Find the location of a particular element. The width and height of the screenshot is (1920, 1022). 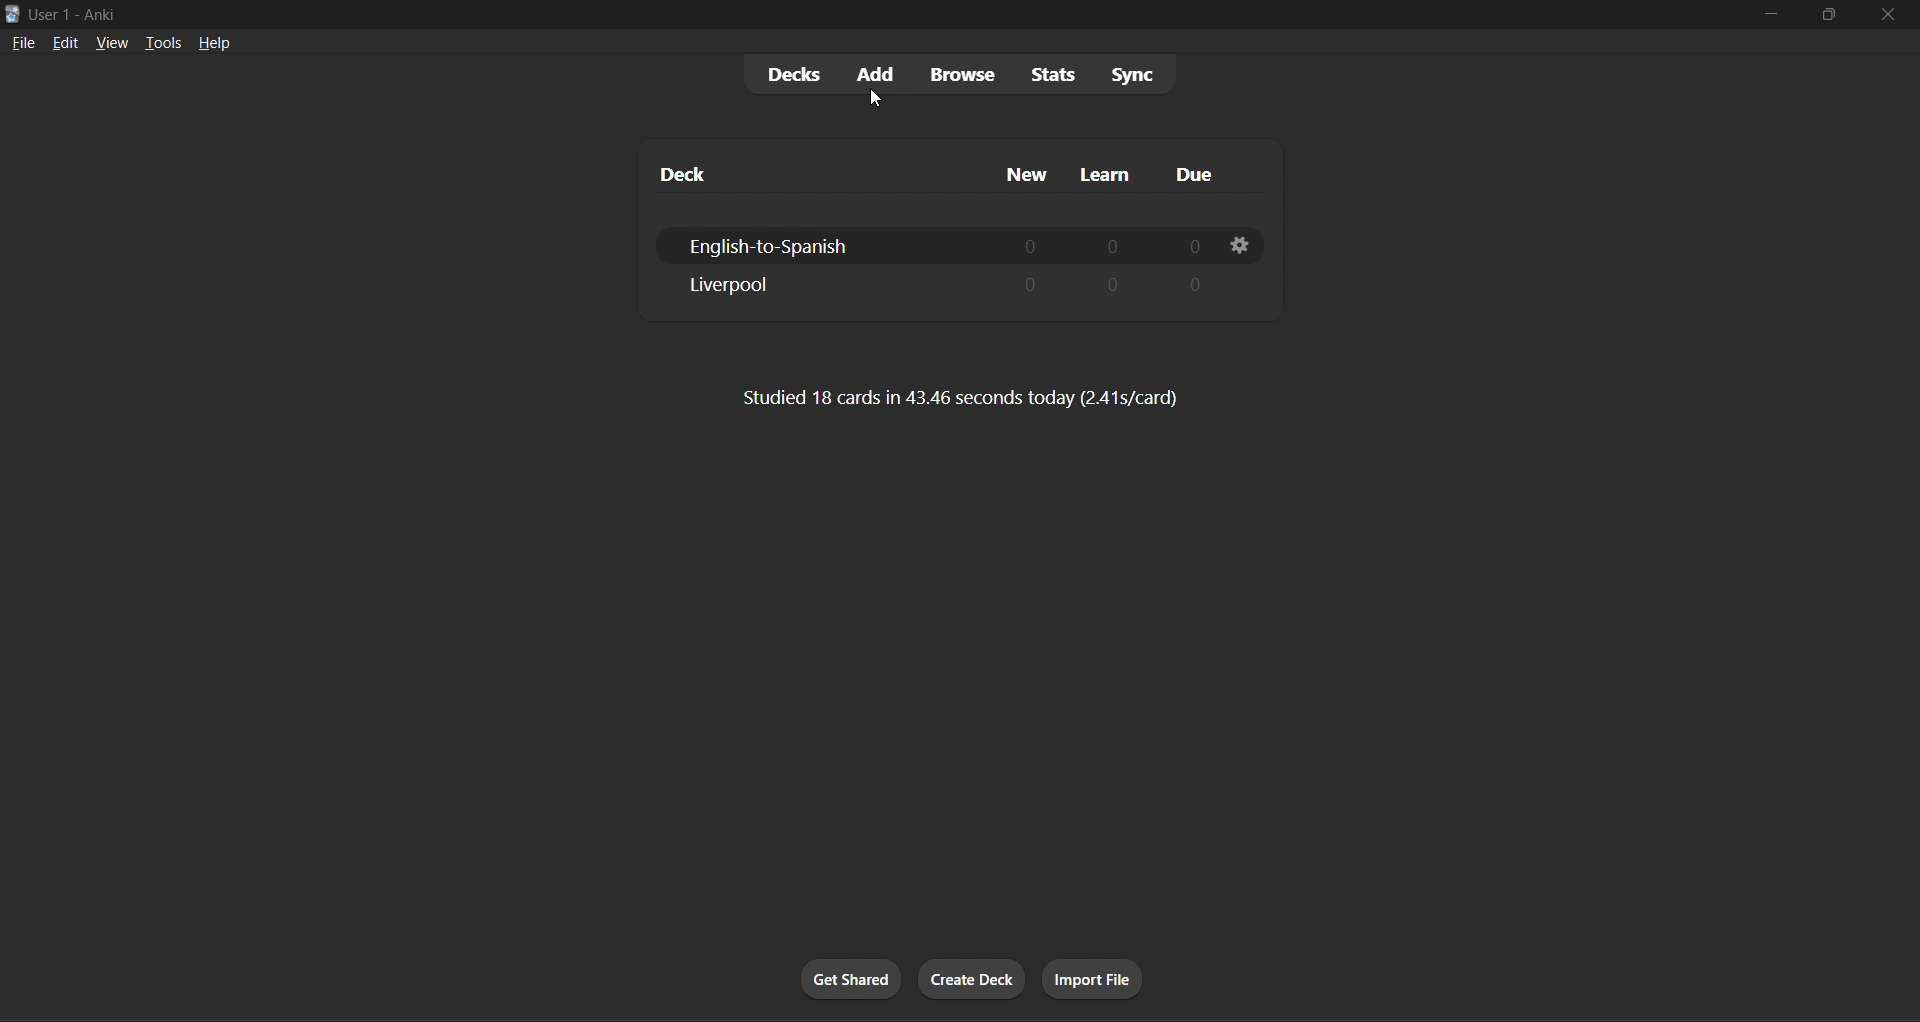

file is located at coordinates (22, 40).